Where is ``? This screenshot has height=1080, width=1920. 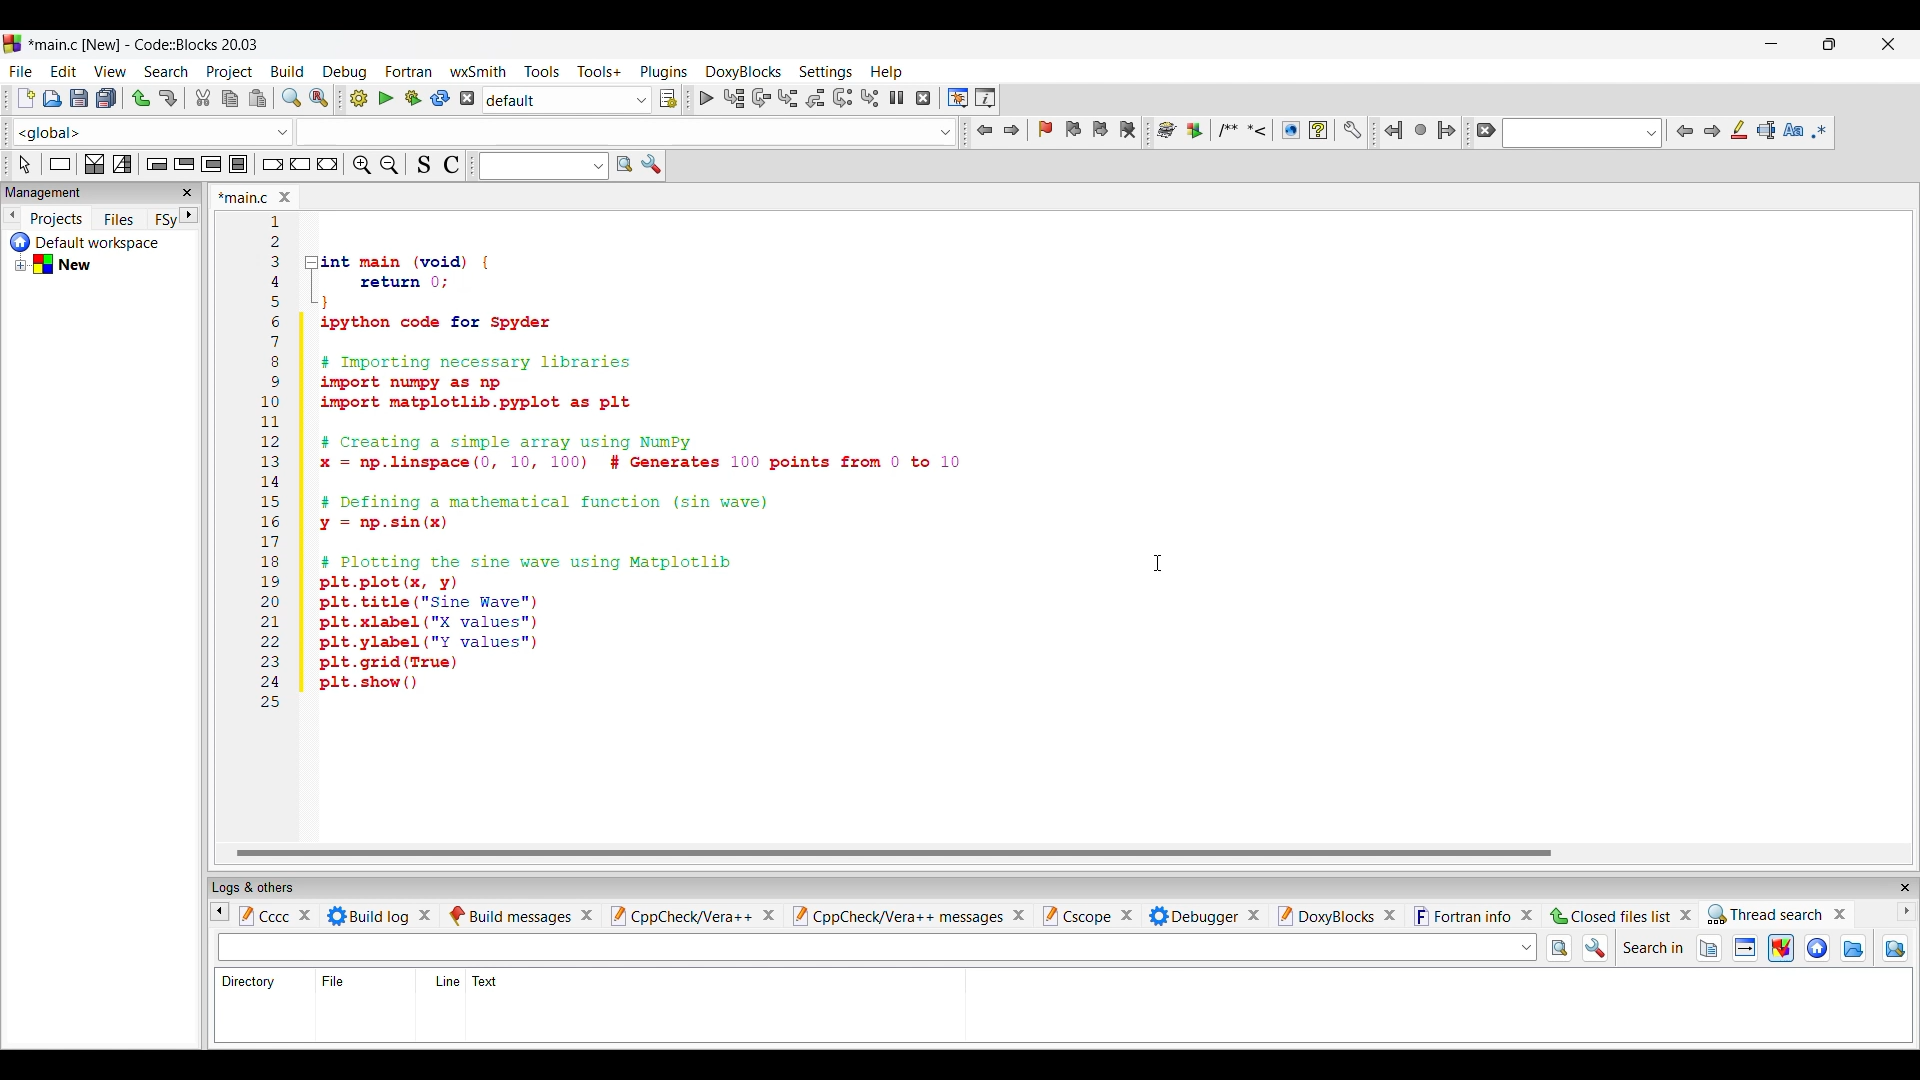
 is located at coordinates (1202, 914).